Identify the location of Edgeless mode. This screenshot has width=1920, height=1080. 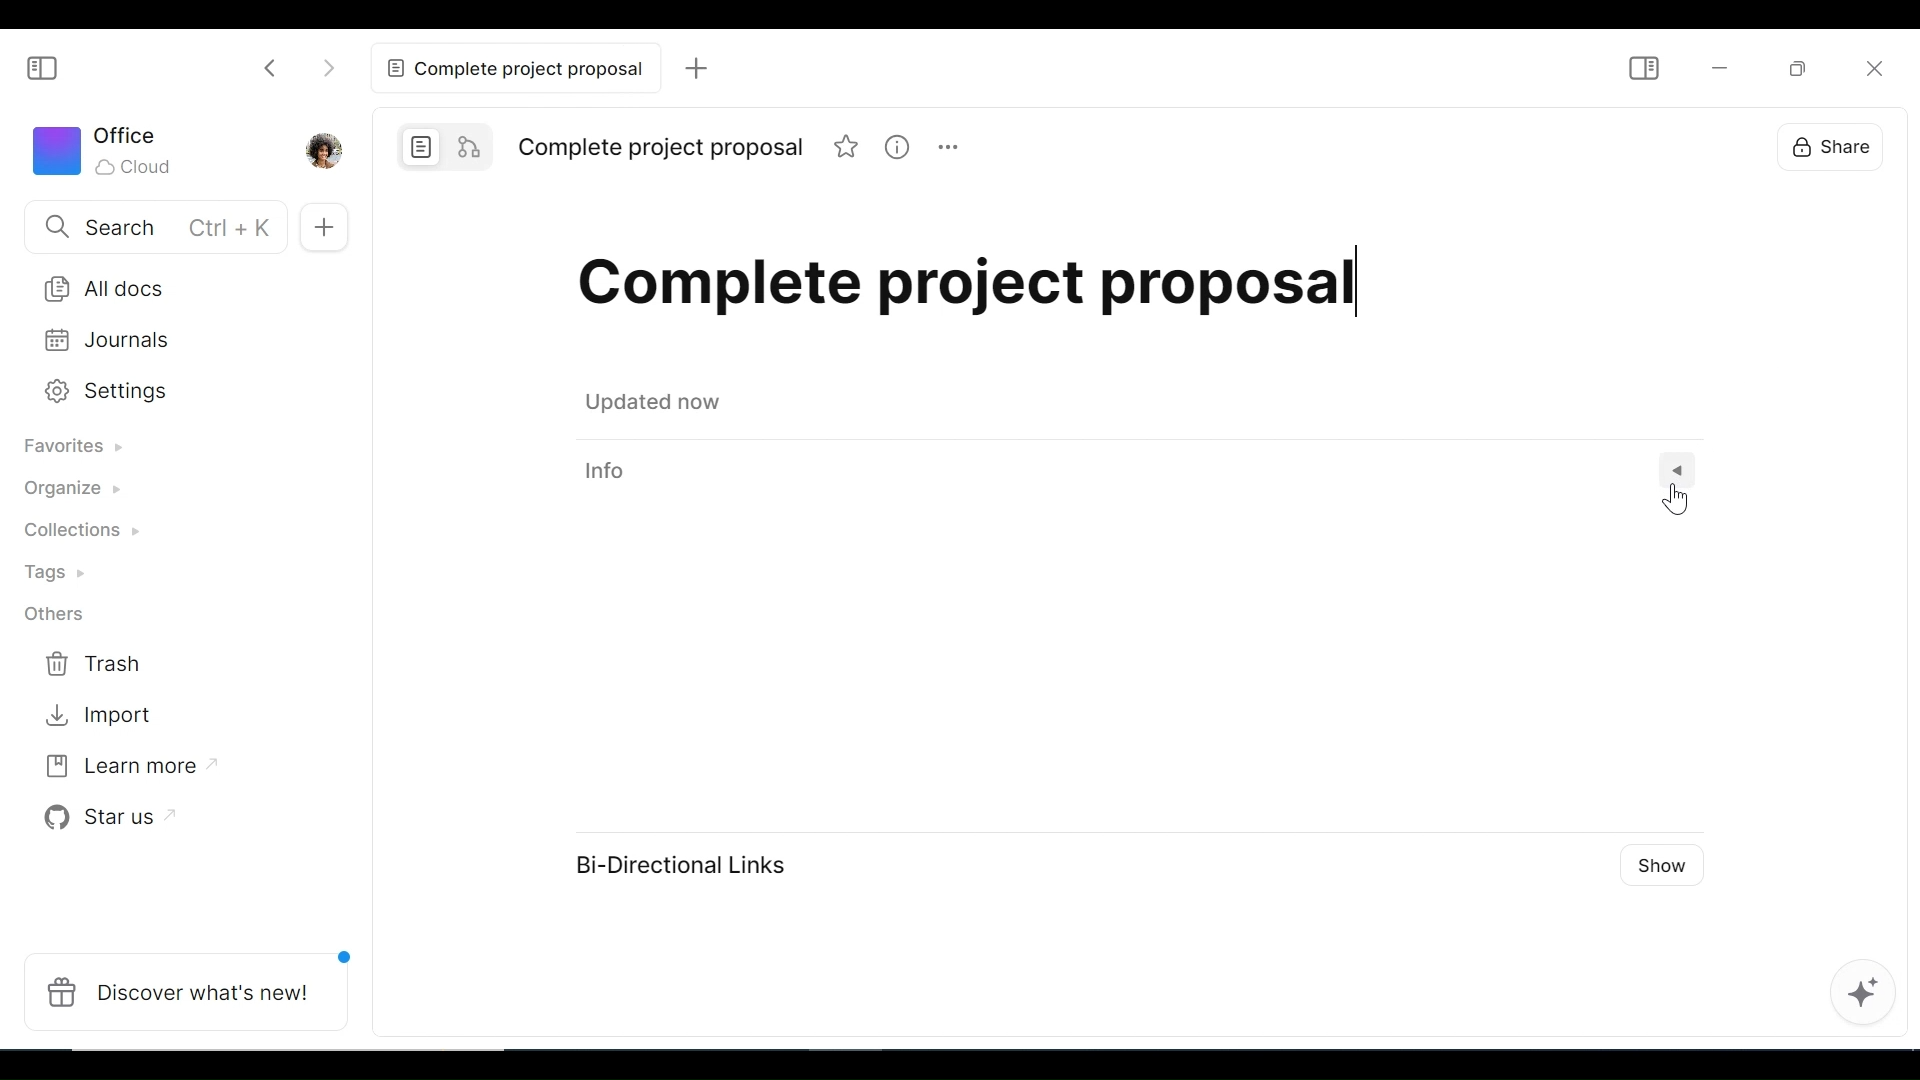
(473, 147).